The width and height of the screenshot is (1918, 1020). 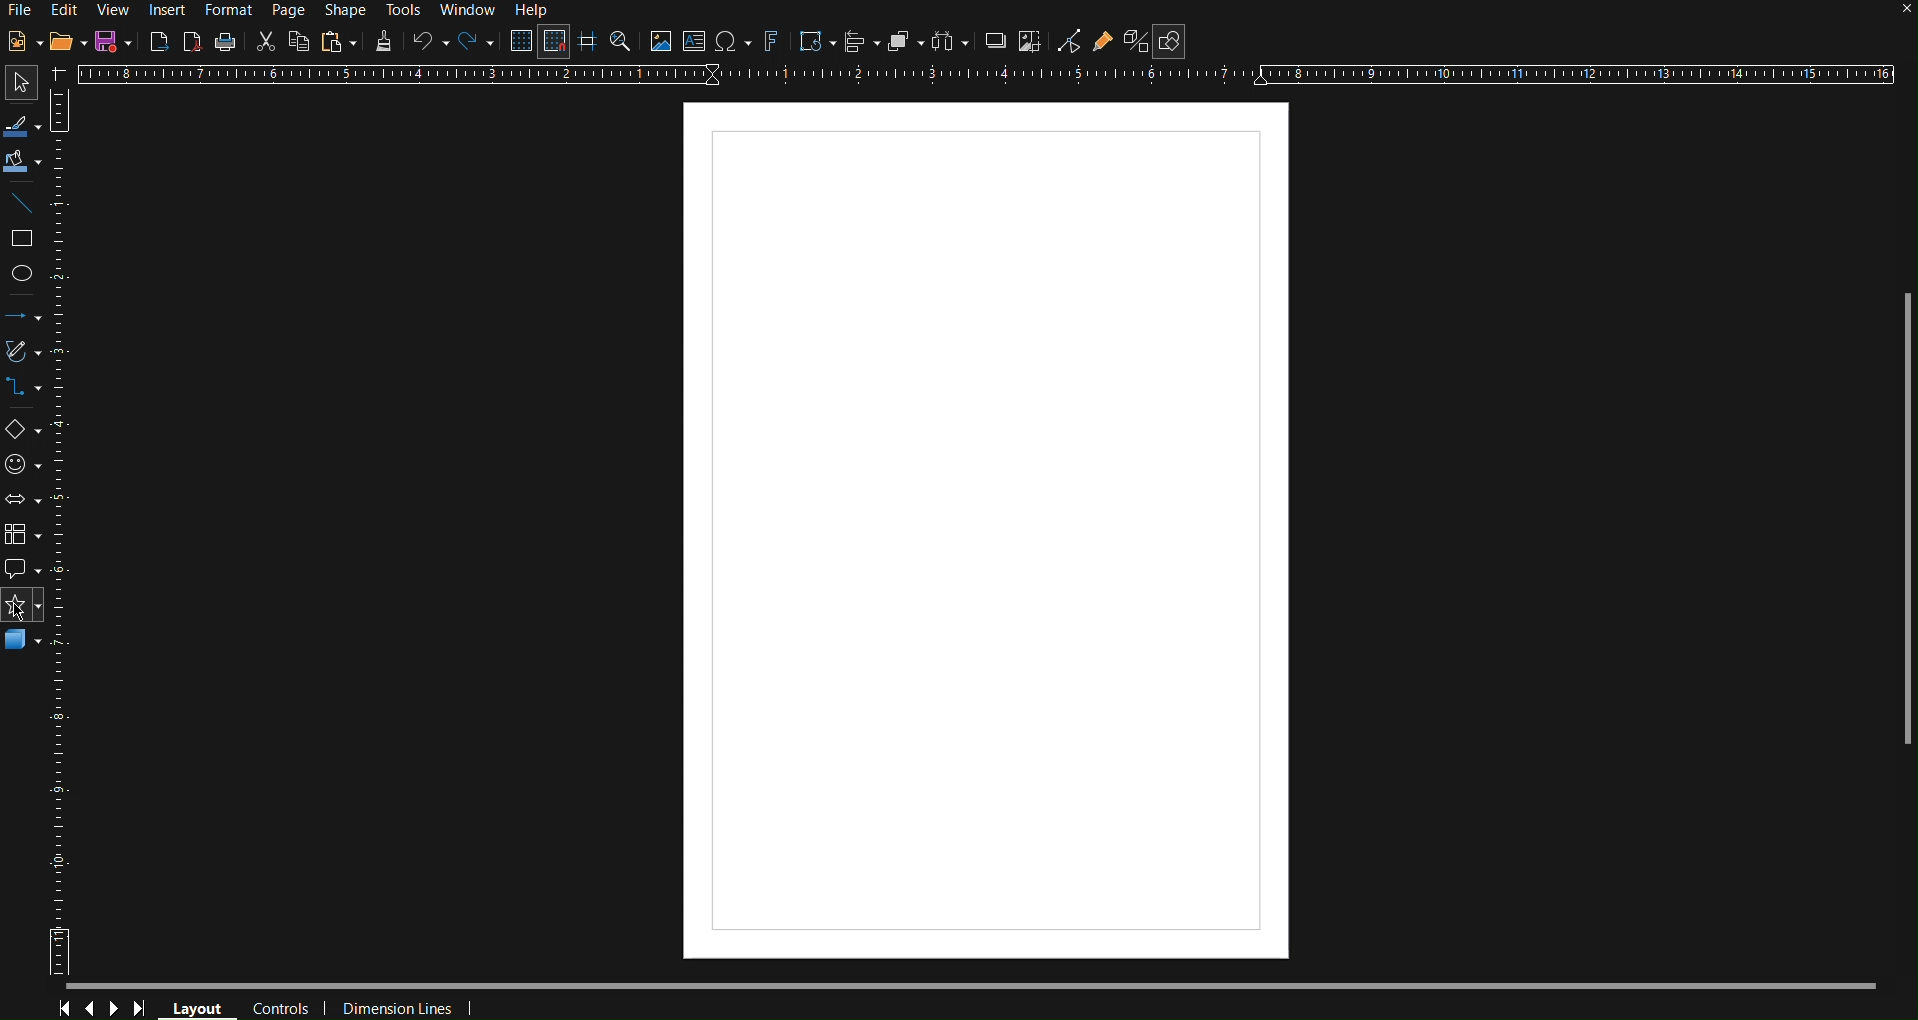 What do you see at coordinates (1171, 41) in the screenshot?
I see `Show Basic Shapes` at bounding box center [1171, 41].